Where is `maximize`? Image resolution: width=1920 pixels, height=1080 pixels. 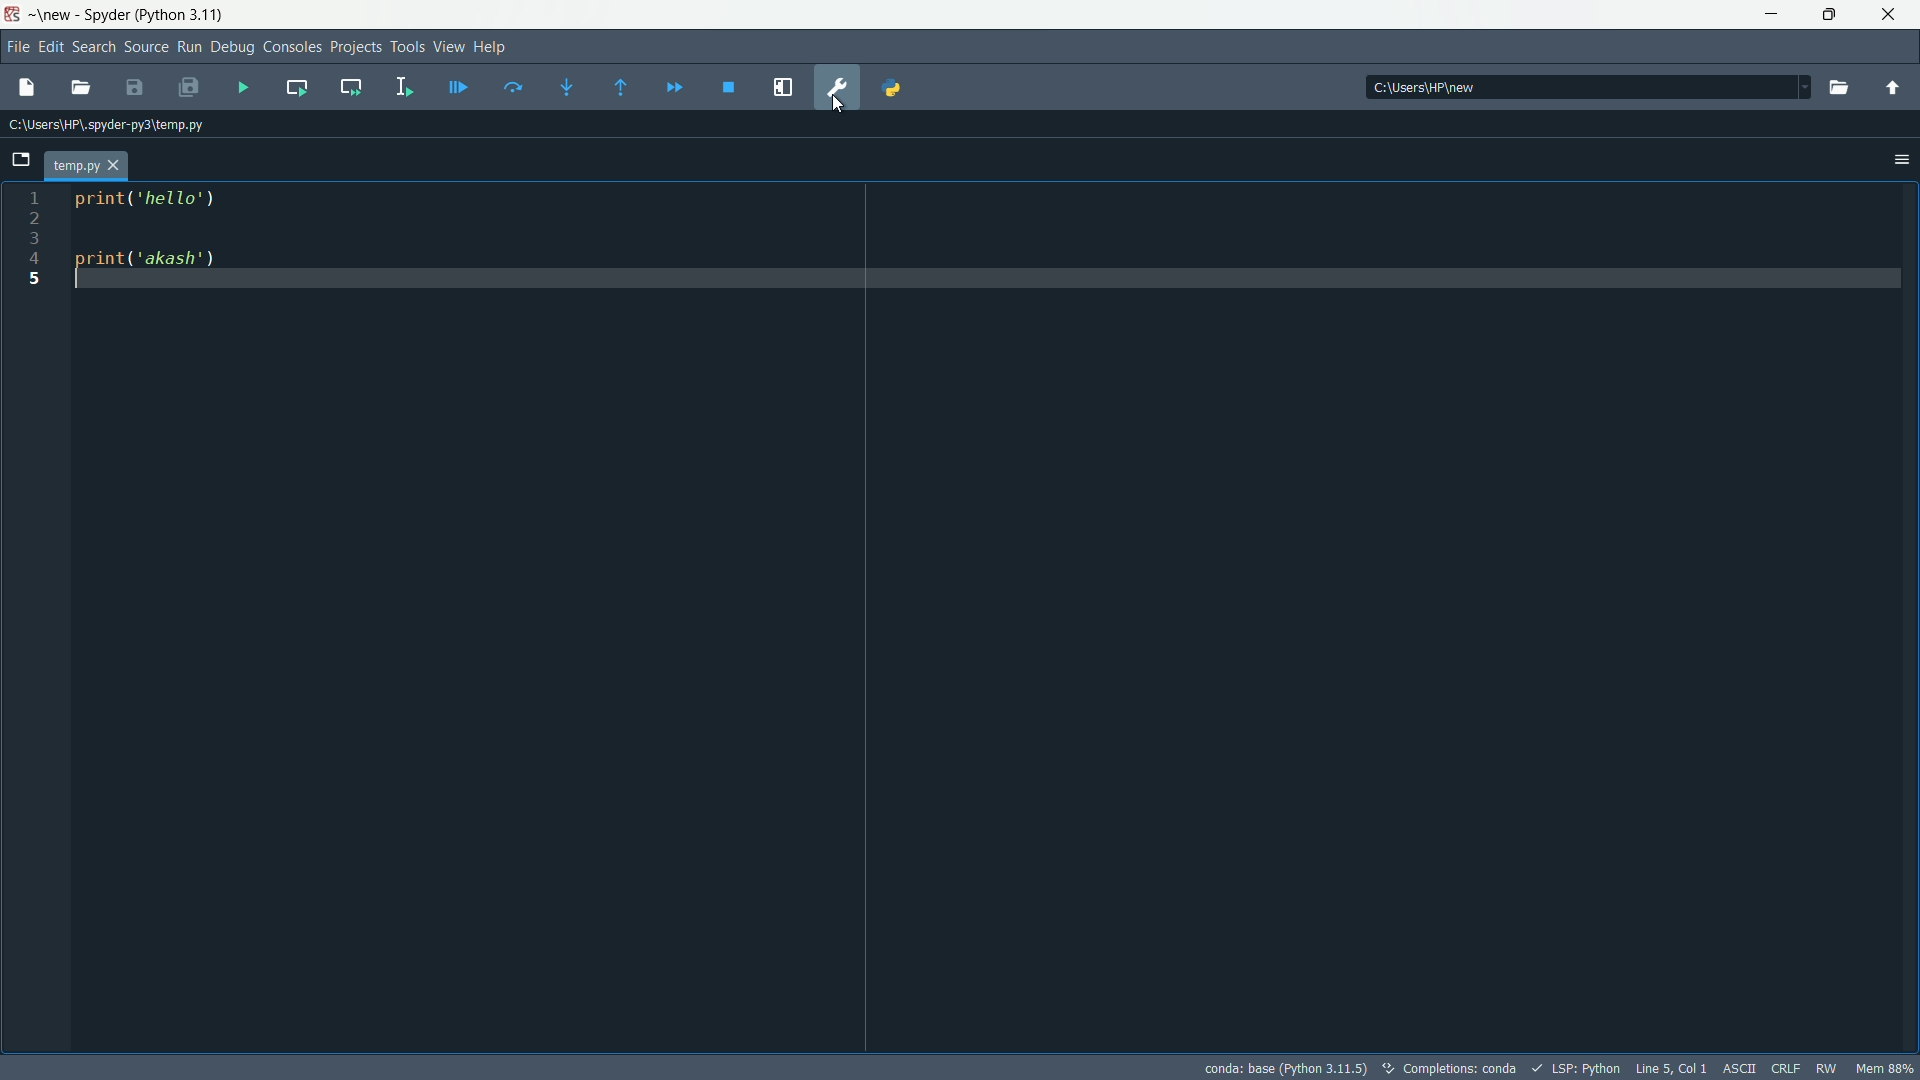 maximize is located at coordinates (1830, 14).